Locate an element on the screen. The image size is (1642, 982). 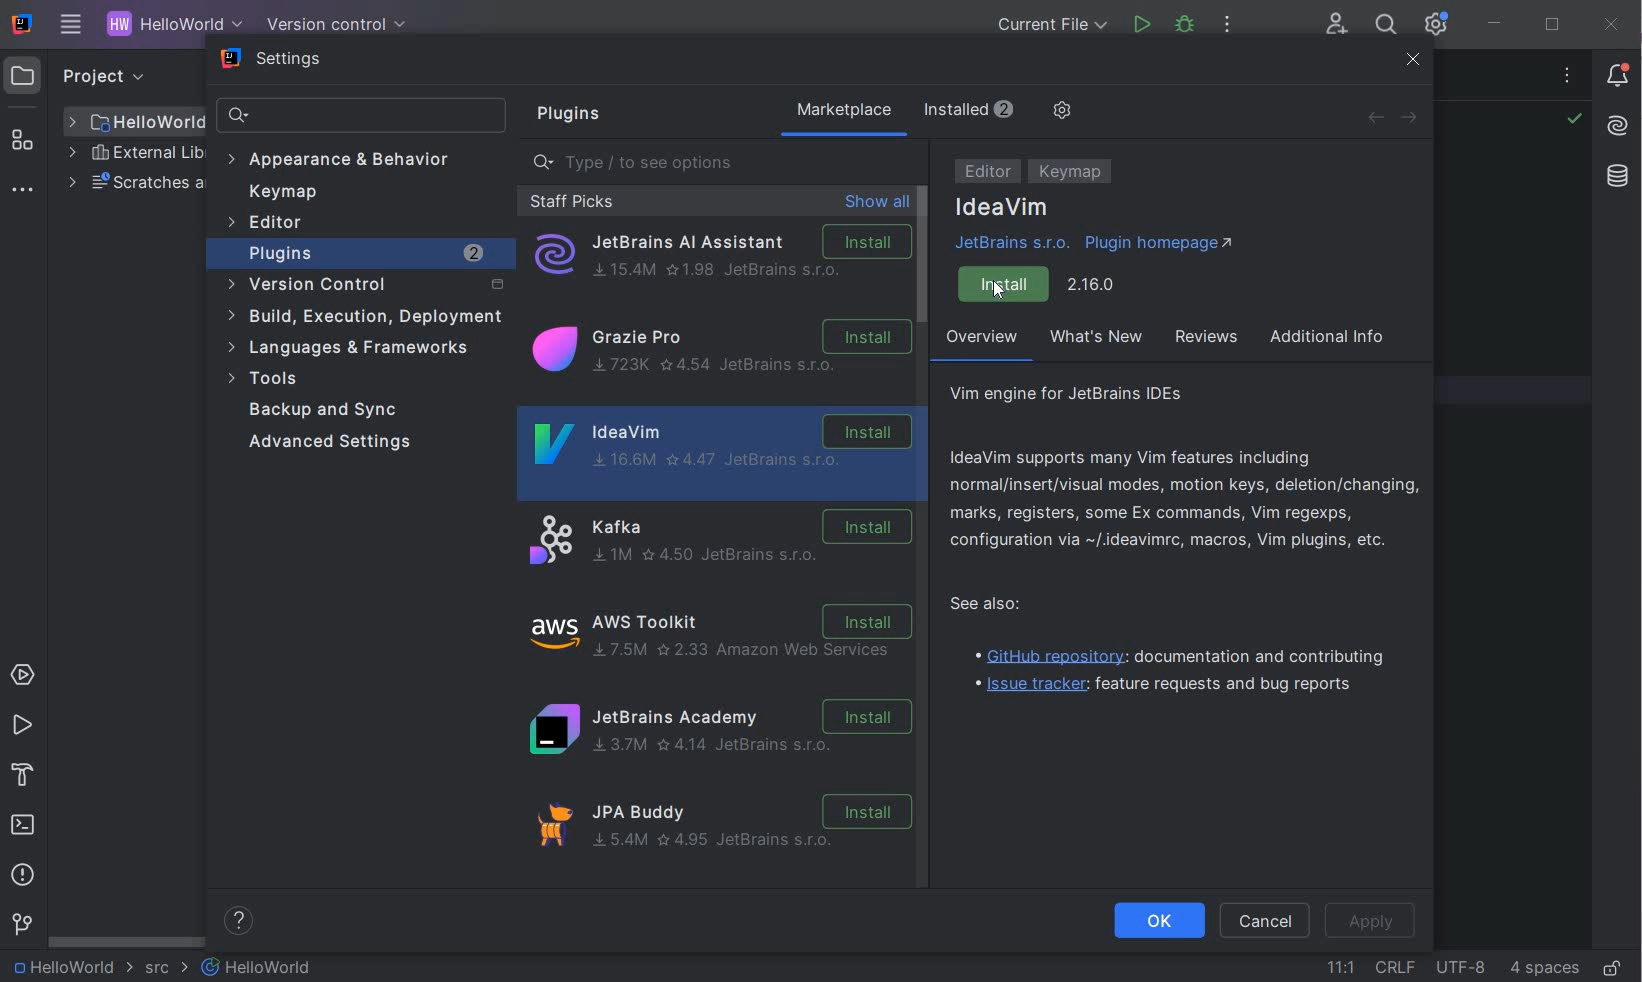
RUN is located at coordinates (1142, 25).